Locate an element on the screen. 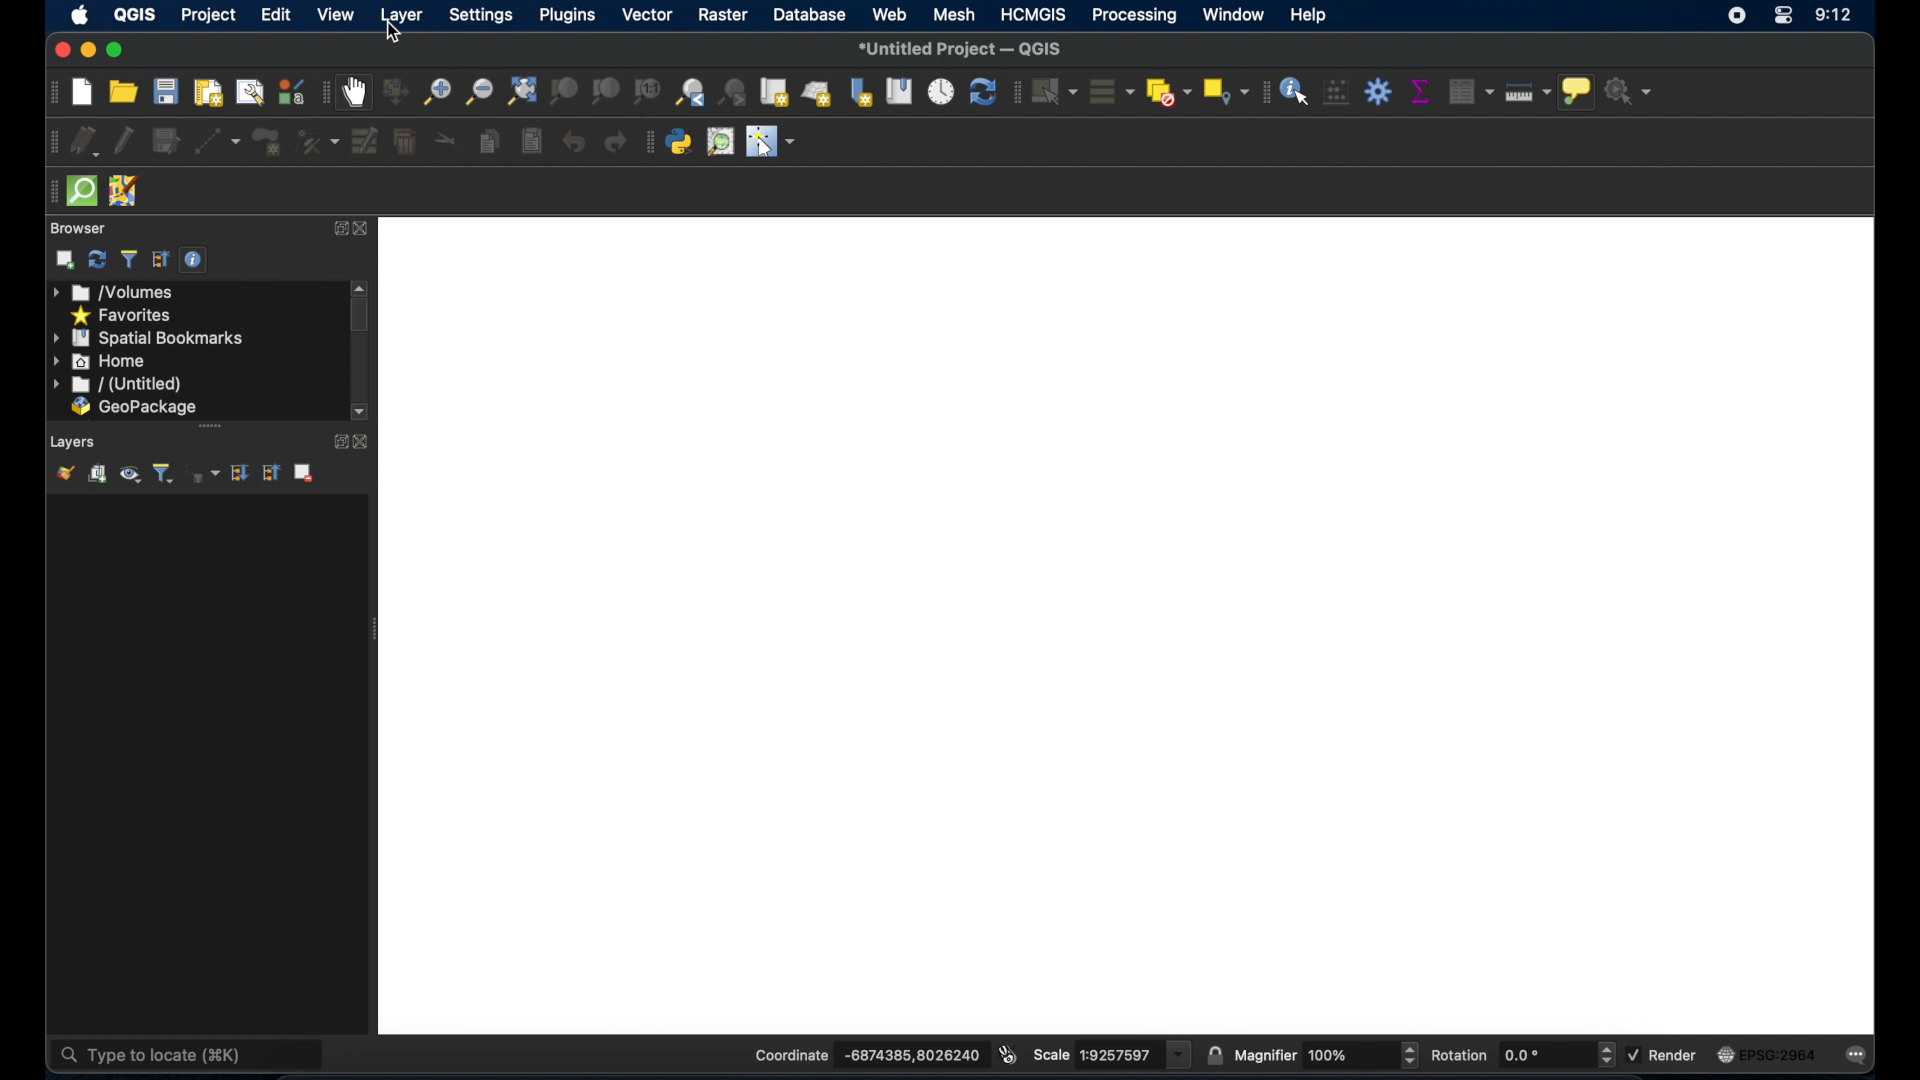  9:12 is located at coordinates (1835, 16).